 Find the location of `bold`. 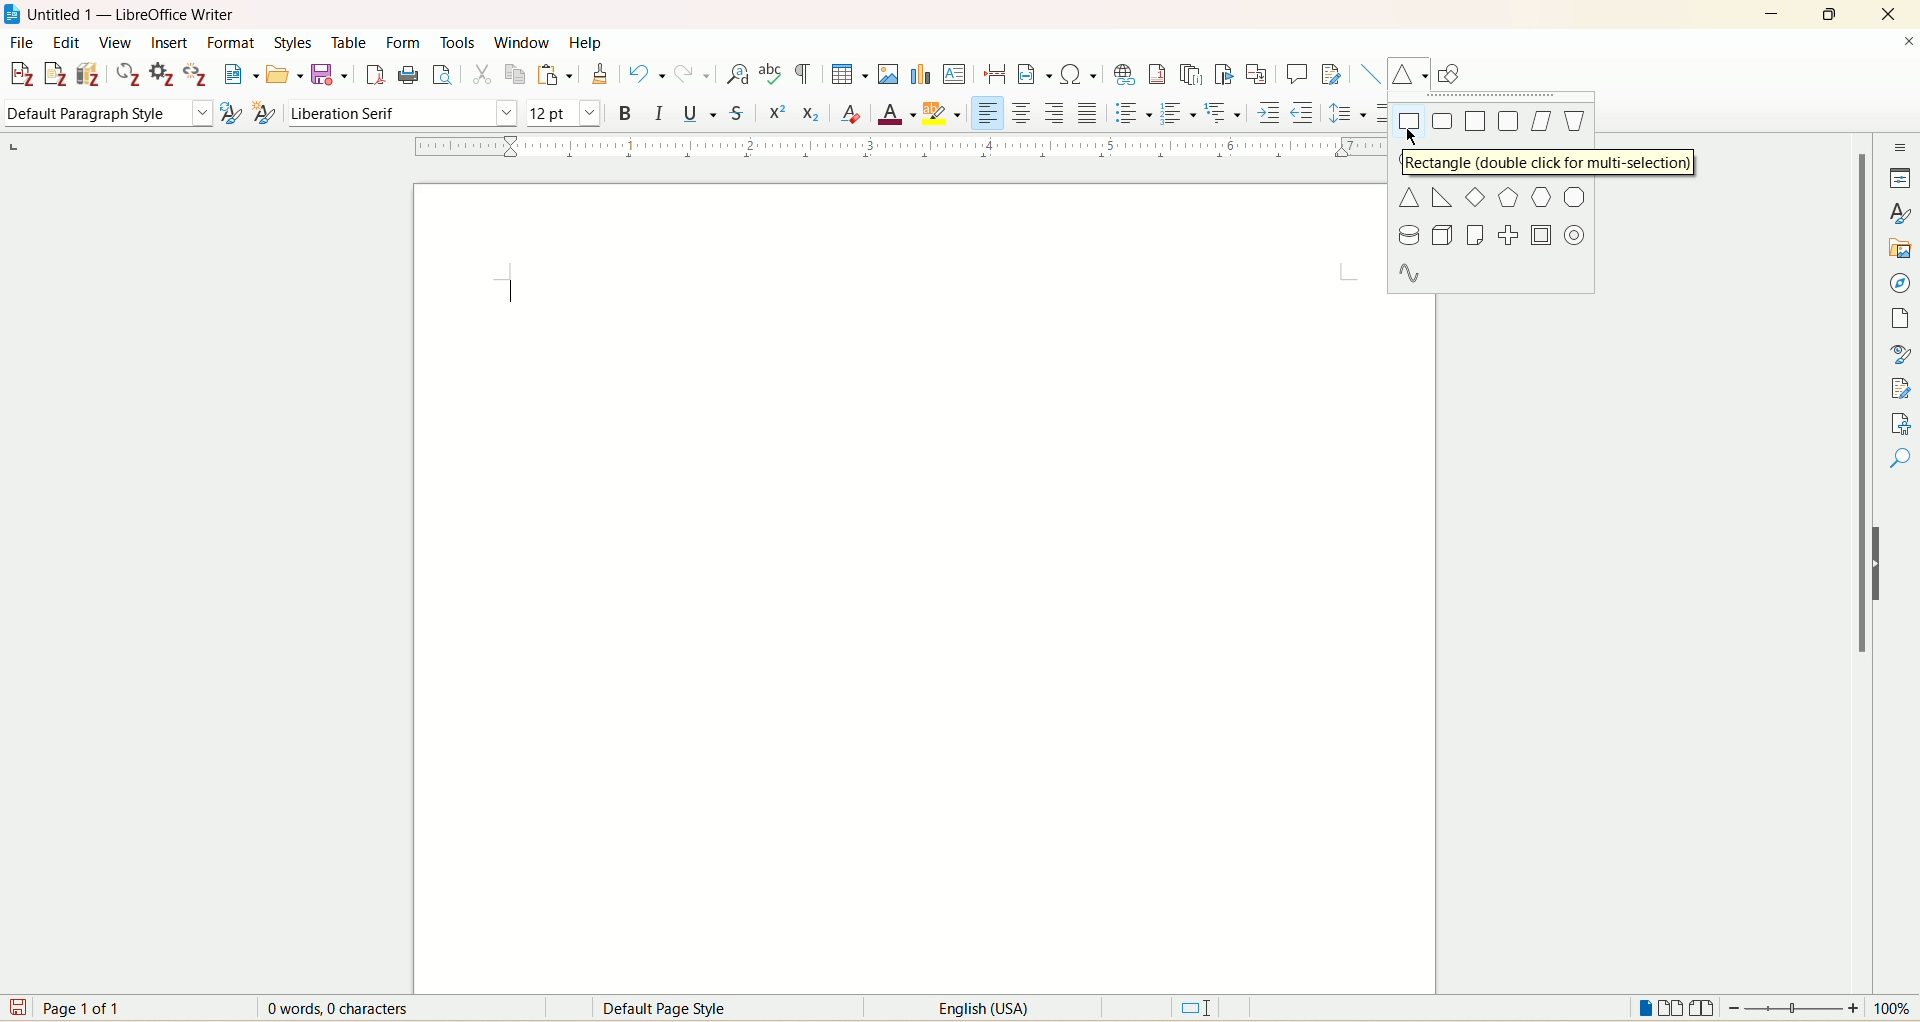

bold is located at coordinates (623, 111).